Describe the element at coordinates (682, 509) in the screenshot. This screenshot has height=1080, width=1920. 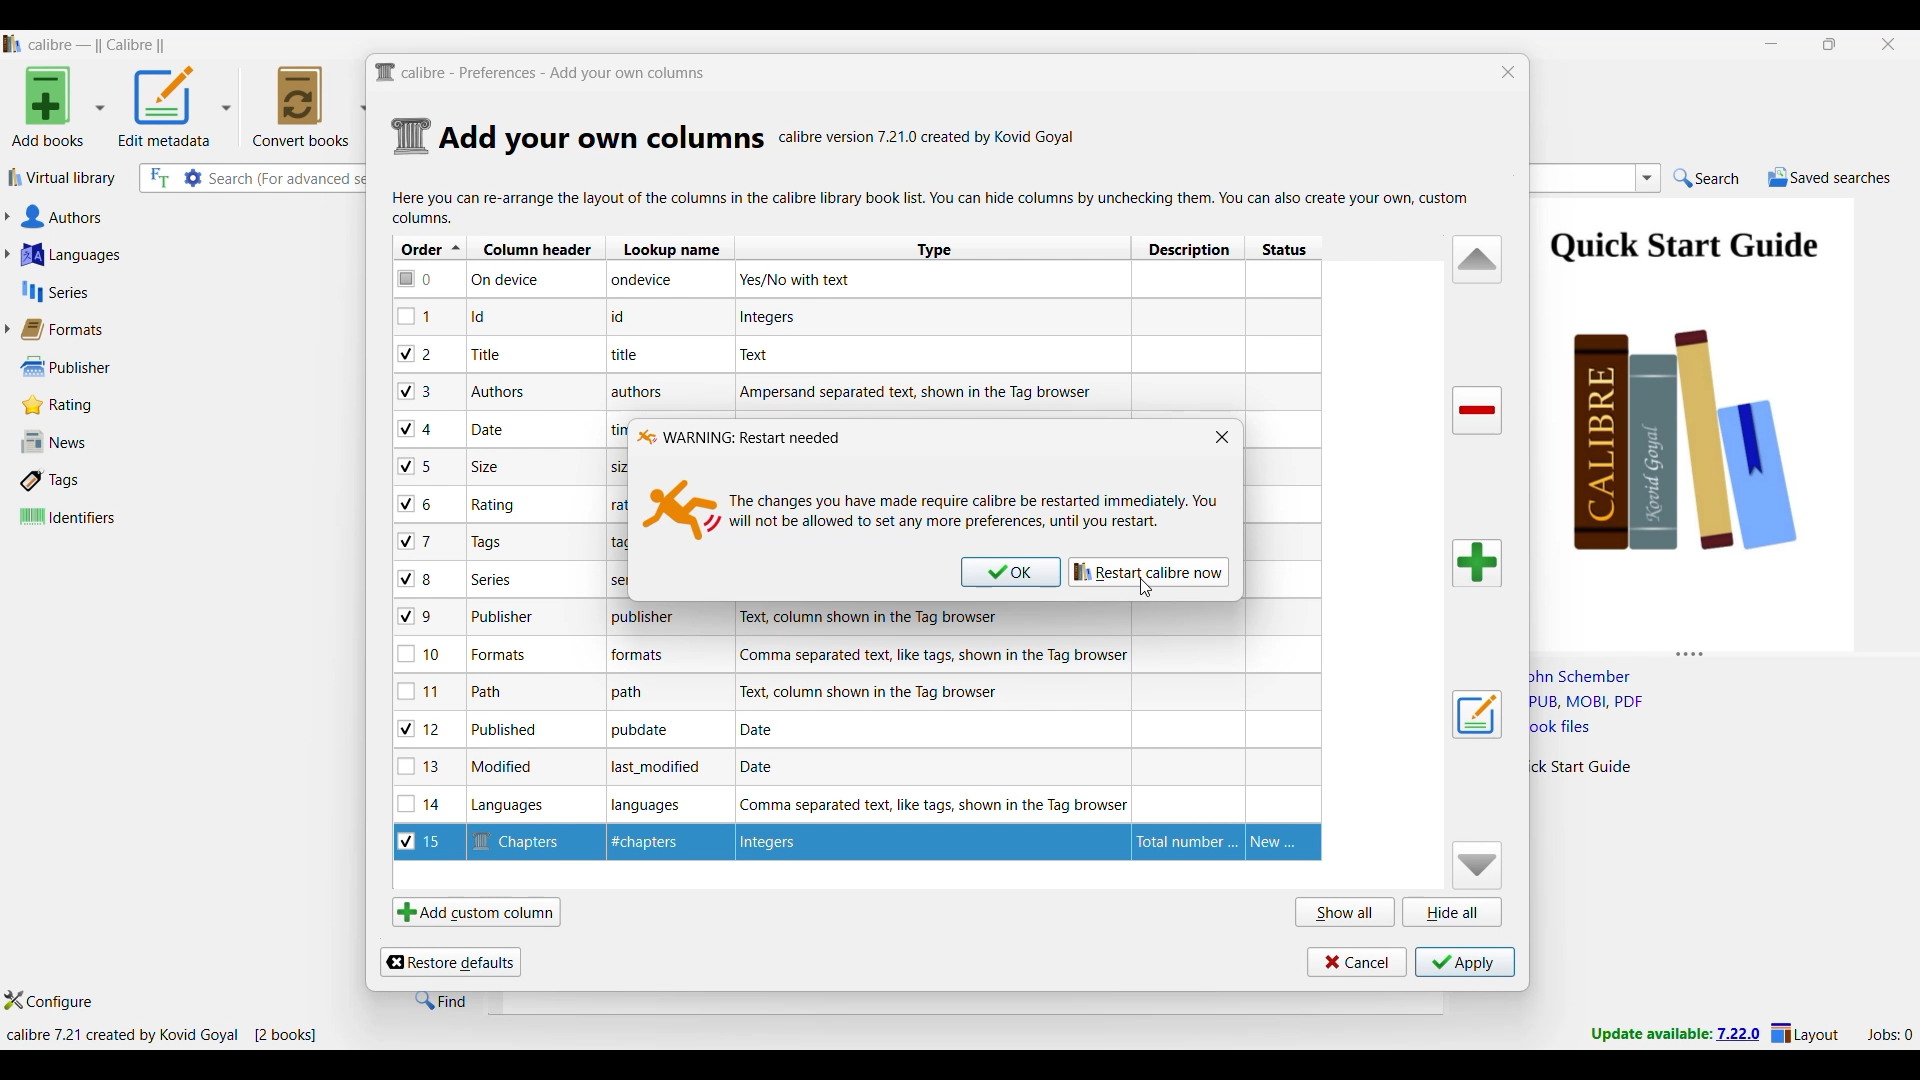
I see `Icon representing message displayed` at that location.